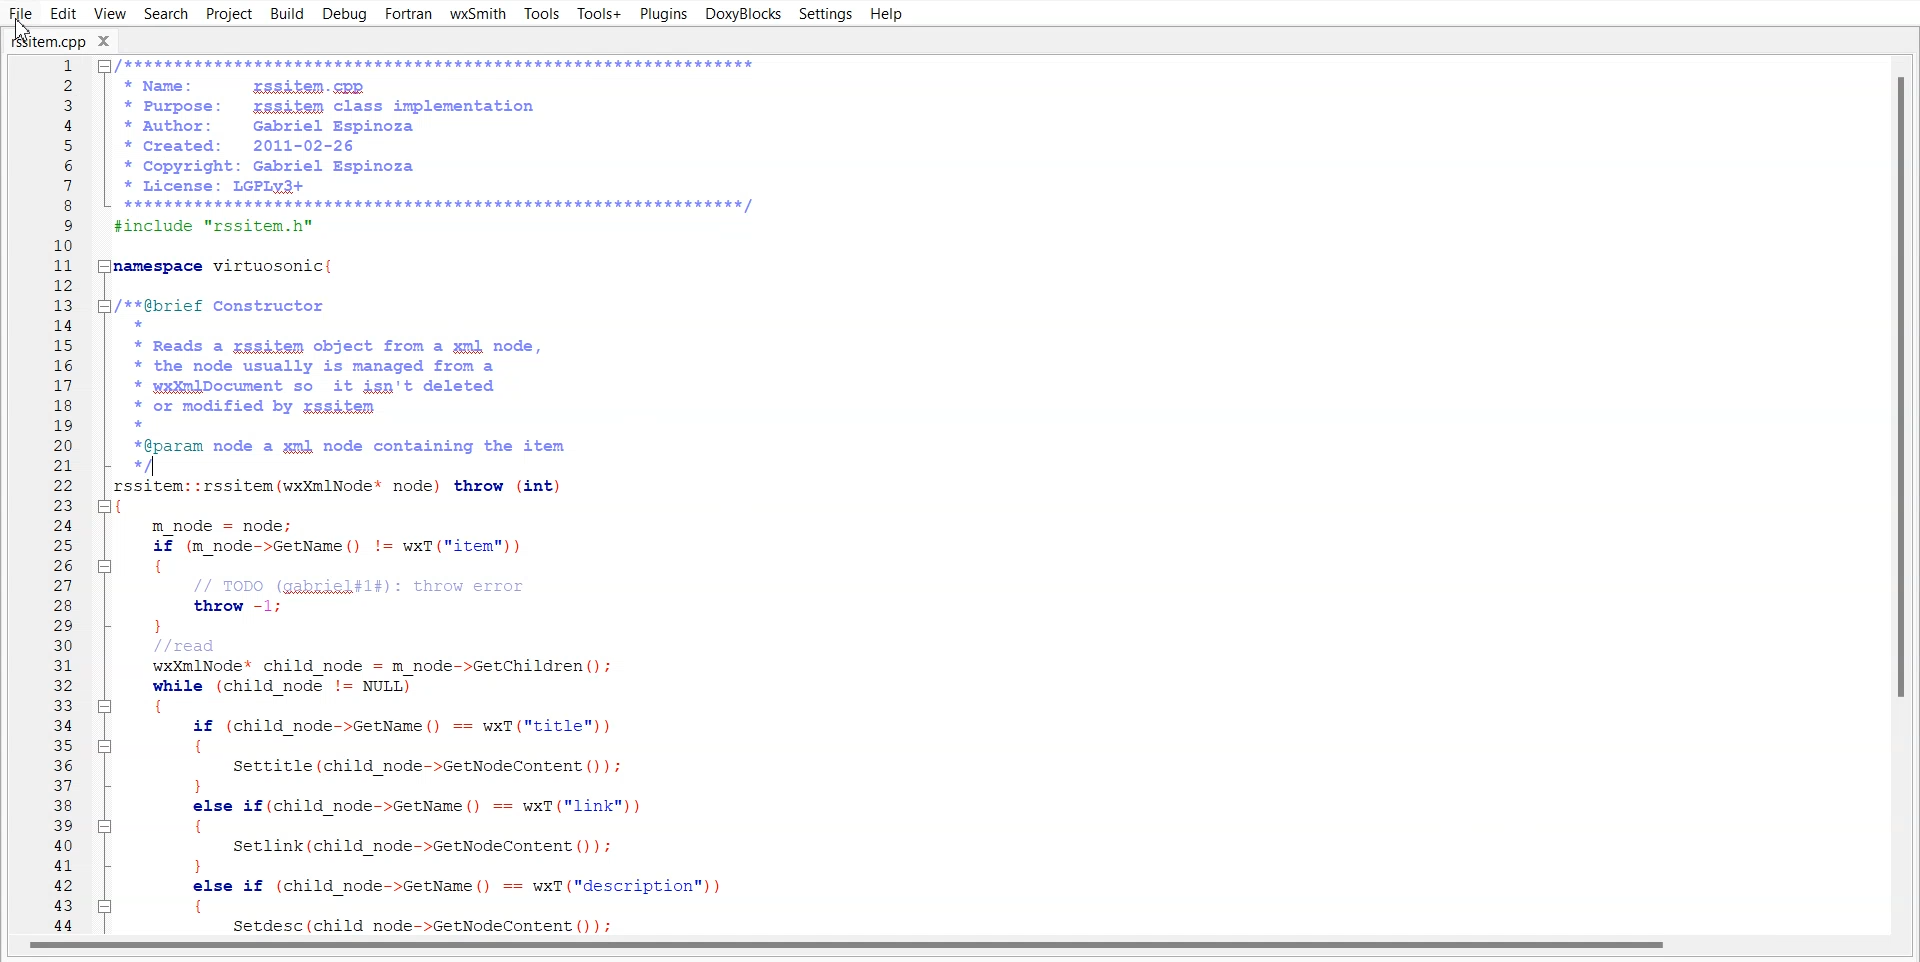 The width and height of the screenshot is (1920, 962). Describe the element at coordinates (107, 707) in the screenshot. I see `Collapse` at that location.